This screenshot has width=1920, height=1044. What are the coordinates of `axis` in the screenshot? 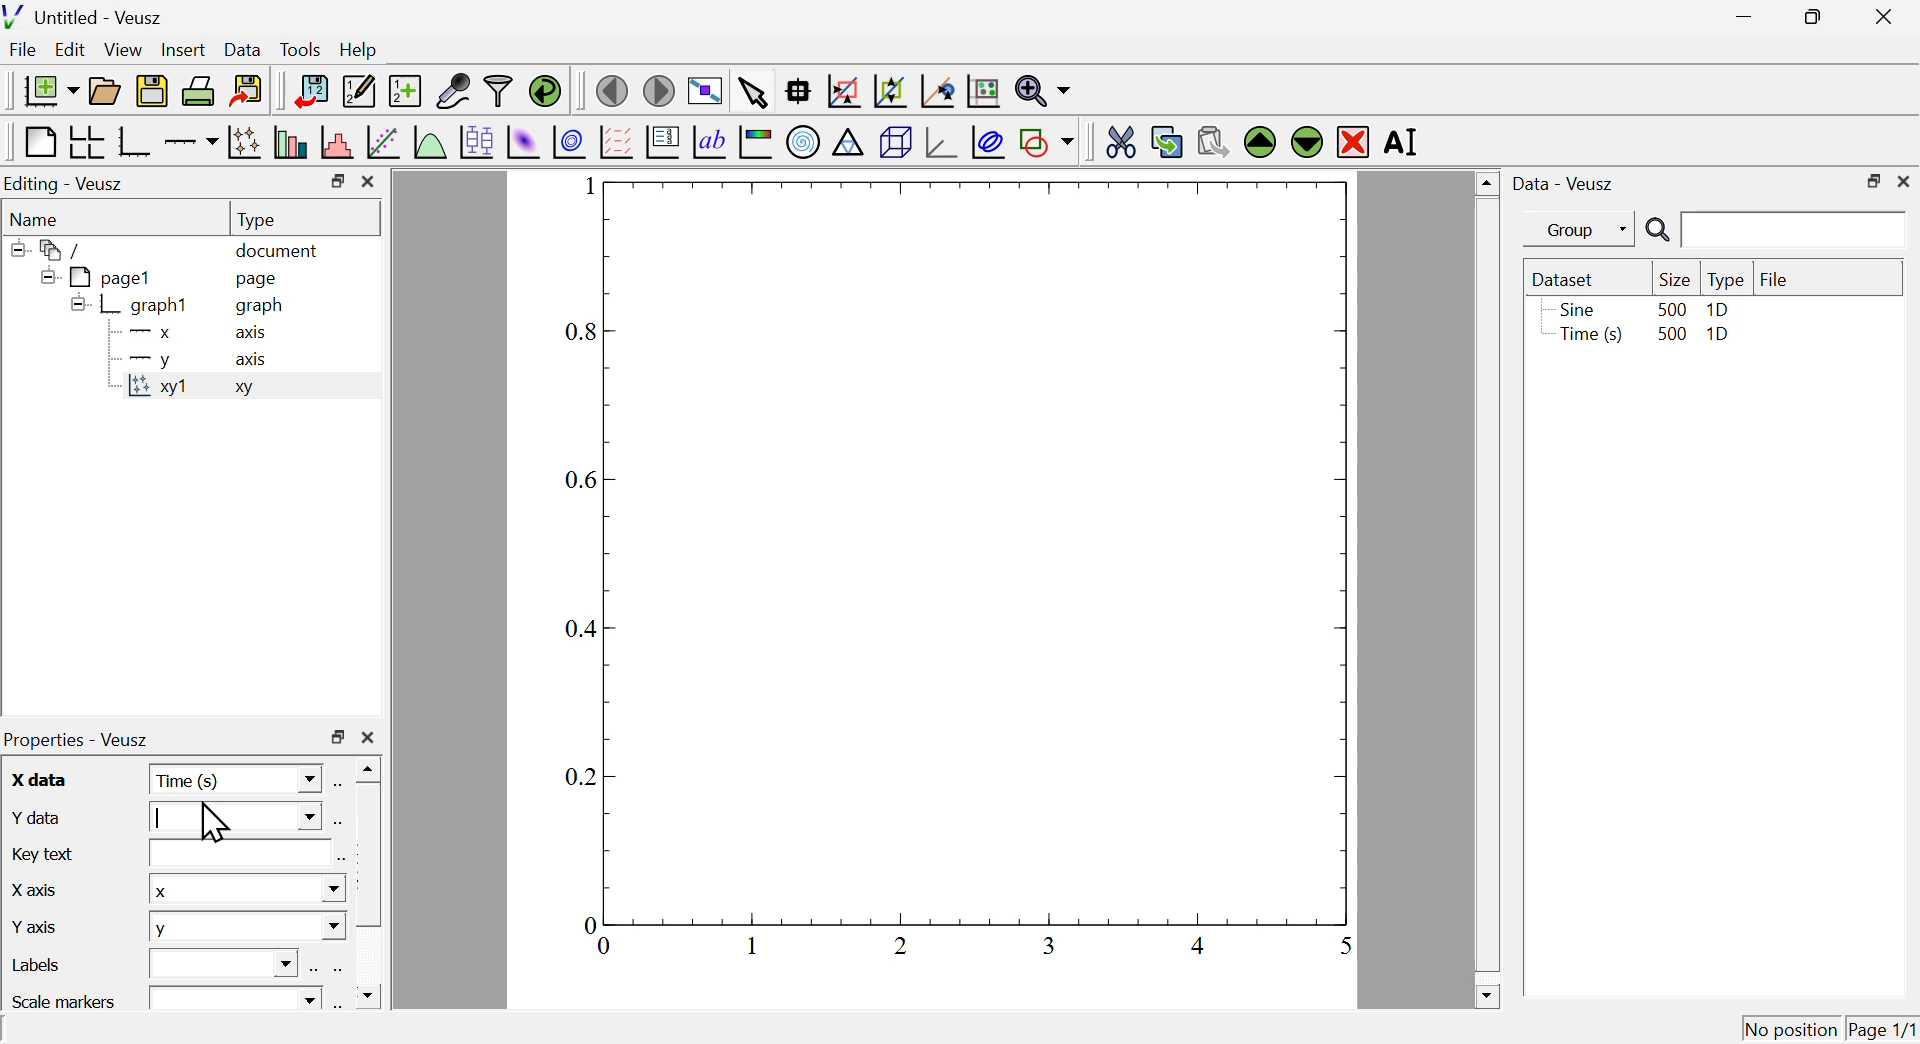 It's located at (254, 360).